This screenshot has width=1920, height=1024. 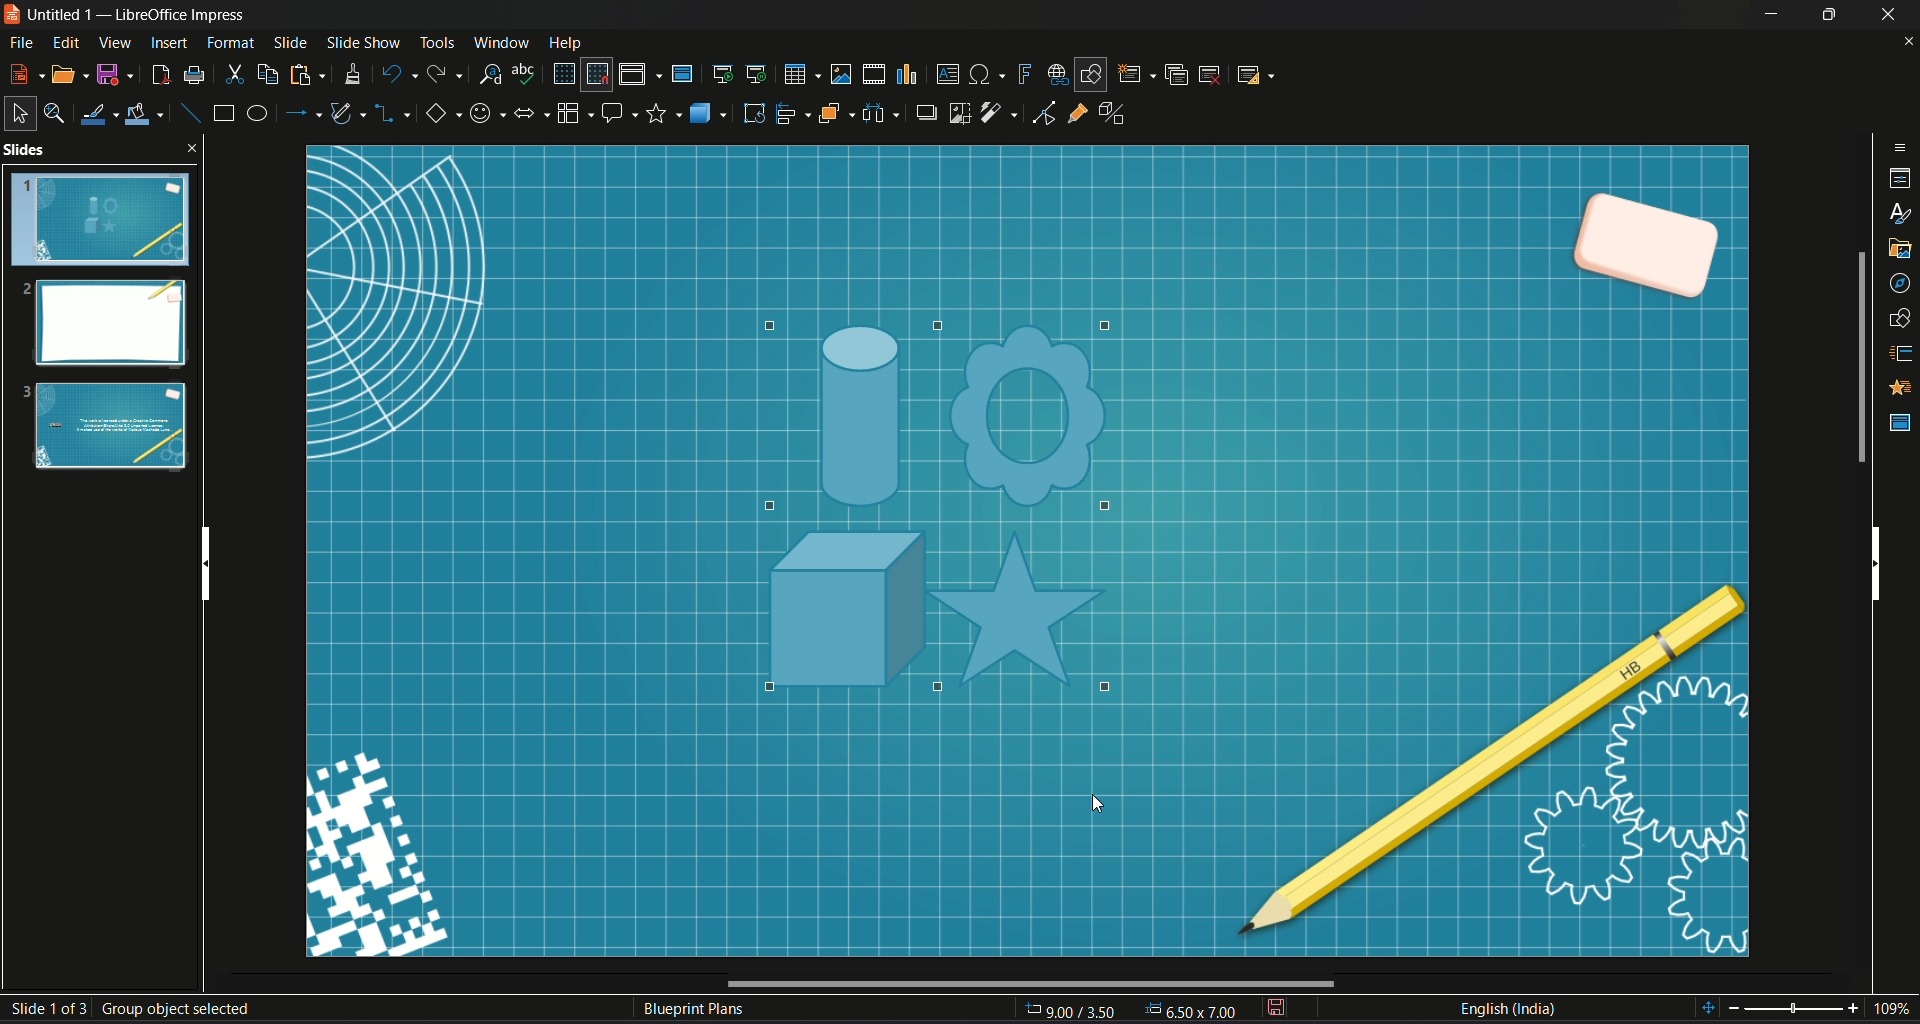 What do you see at coordinates (721, 73) in the screenshot?
I see `start from first slide` at bounding box center [721, 73].